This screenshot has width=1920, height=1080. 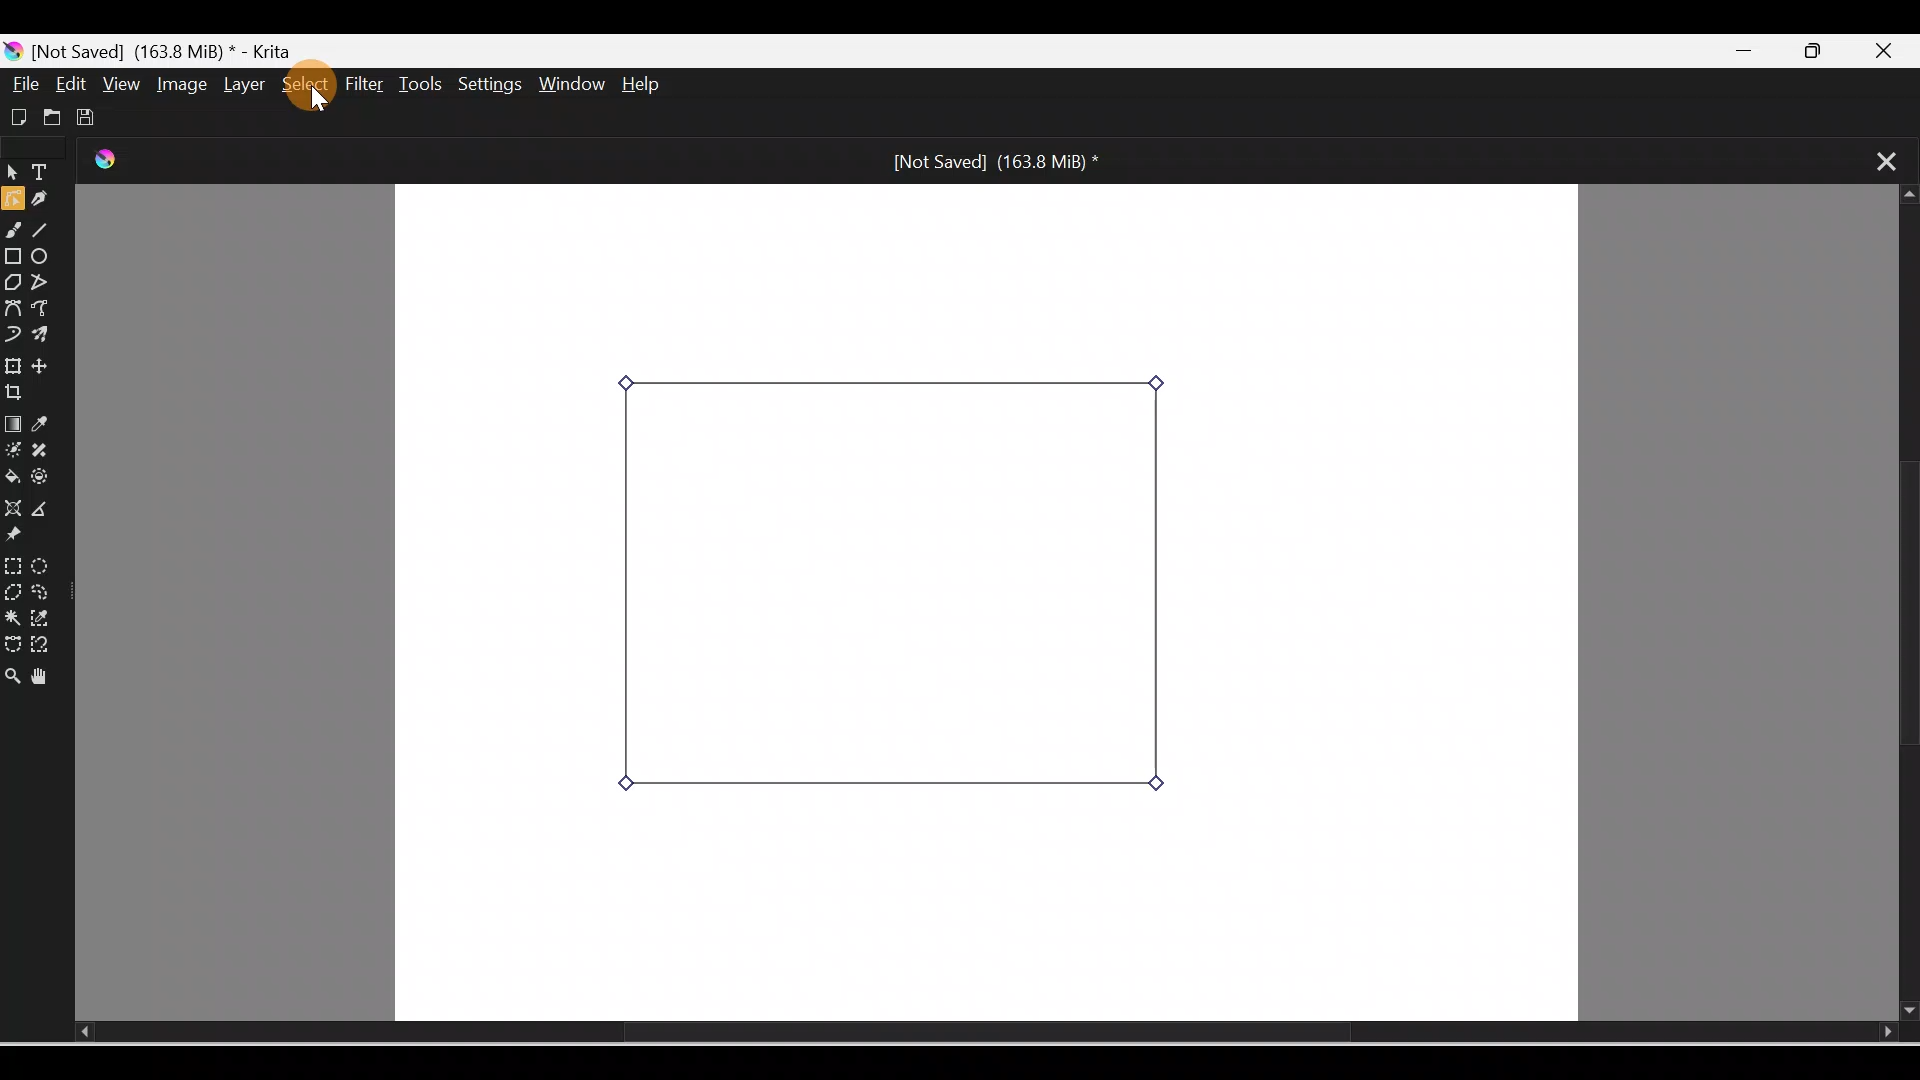 I want to click on Filter, so click(x=365, y=85).